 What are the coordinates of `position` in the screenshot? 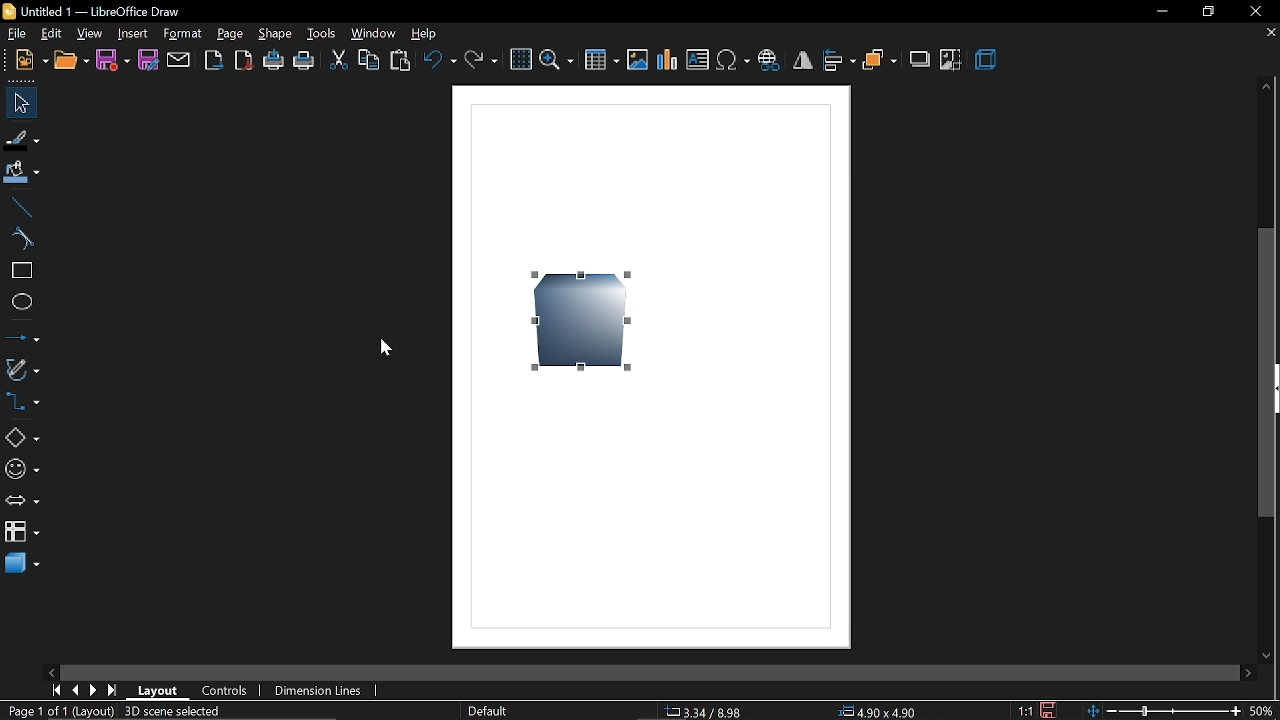 It's located at (872, 711).